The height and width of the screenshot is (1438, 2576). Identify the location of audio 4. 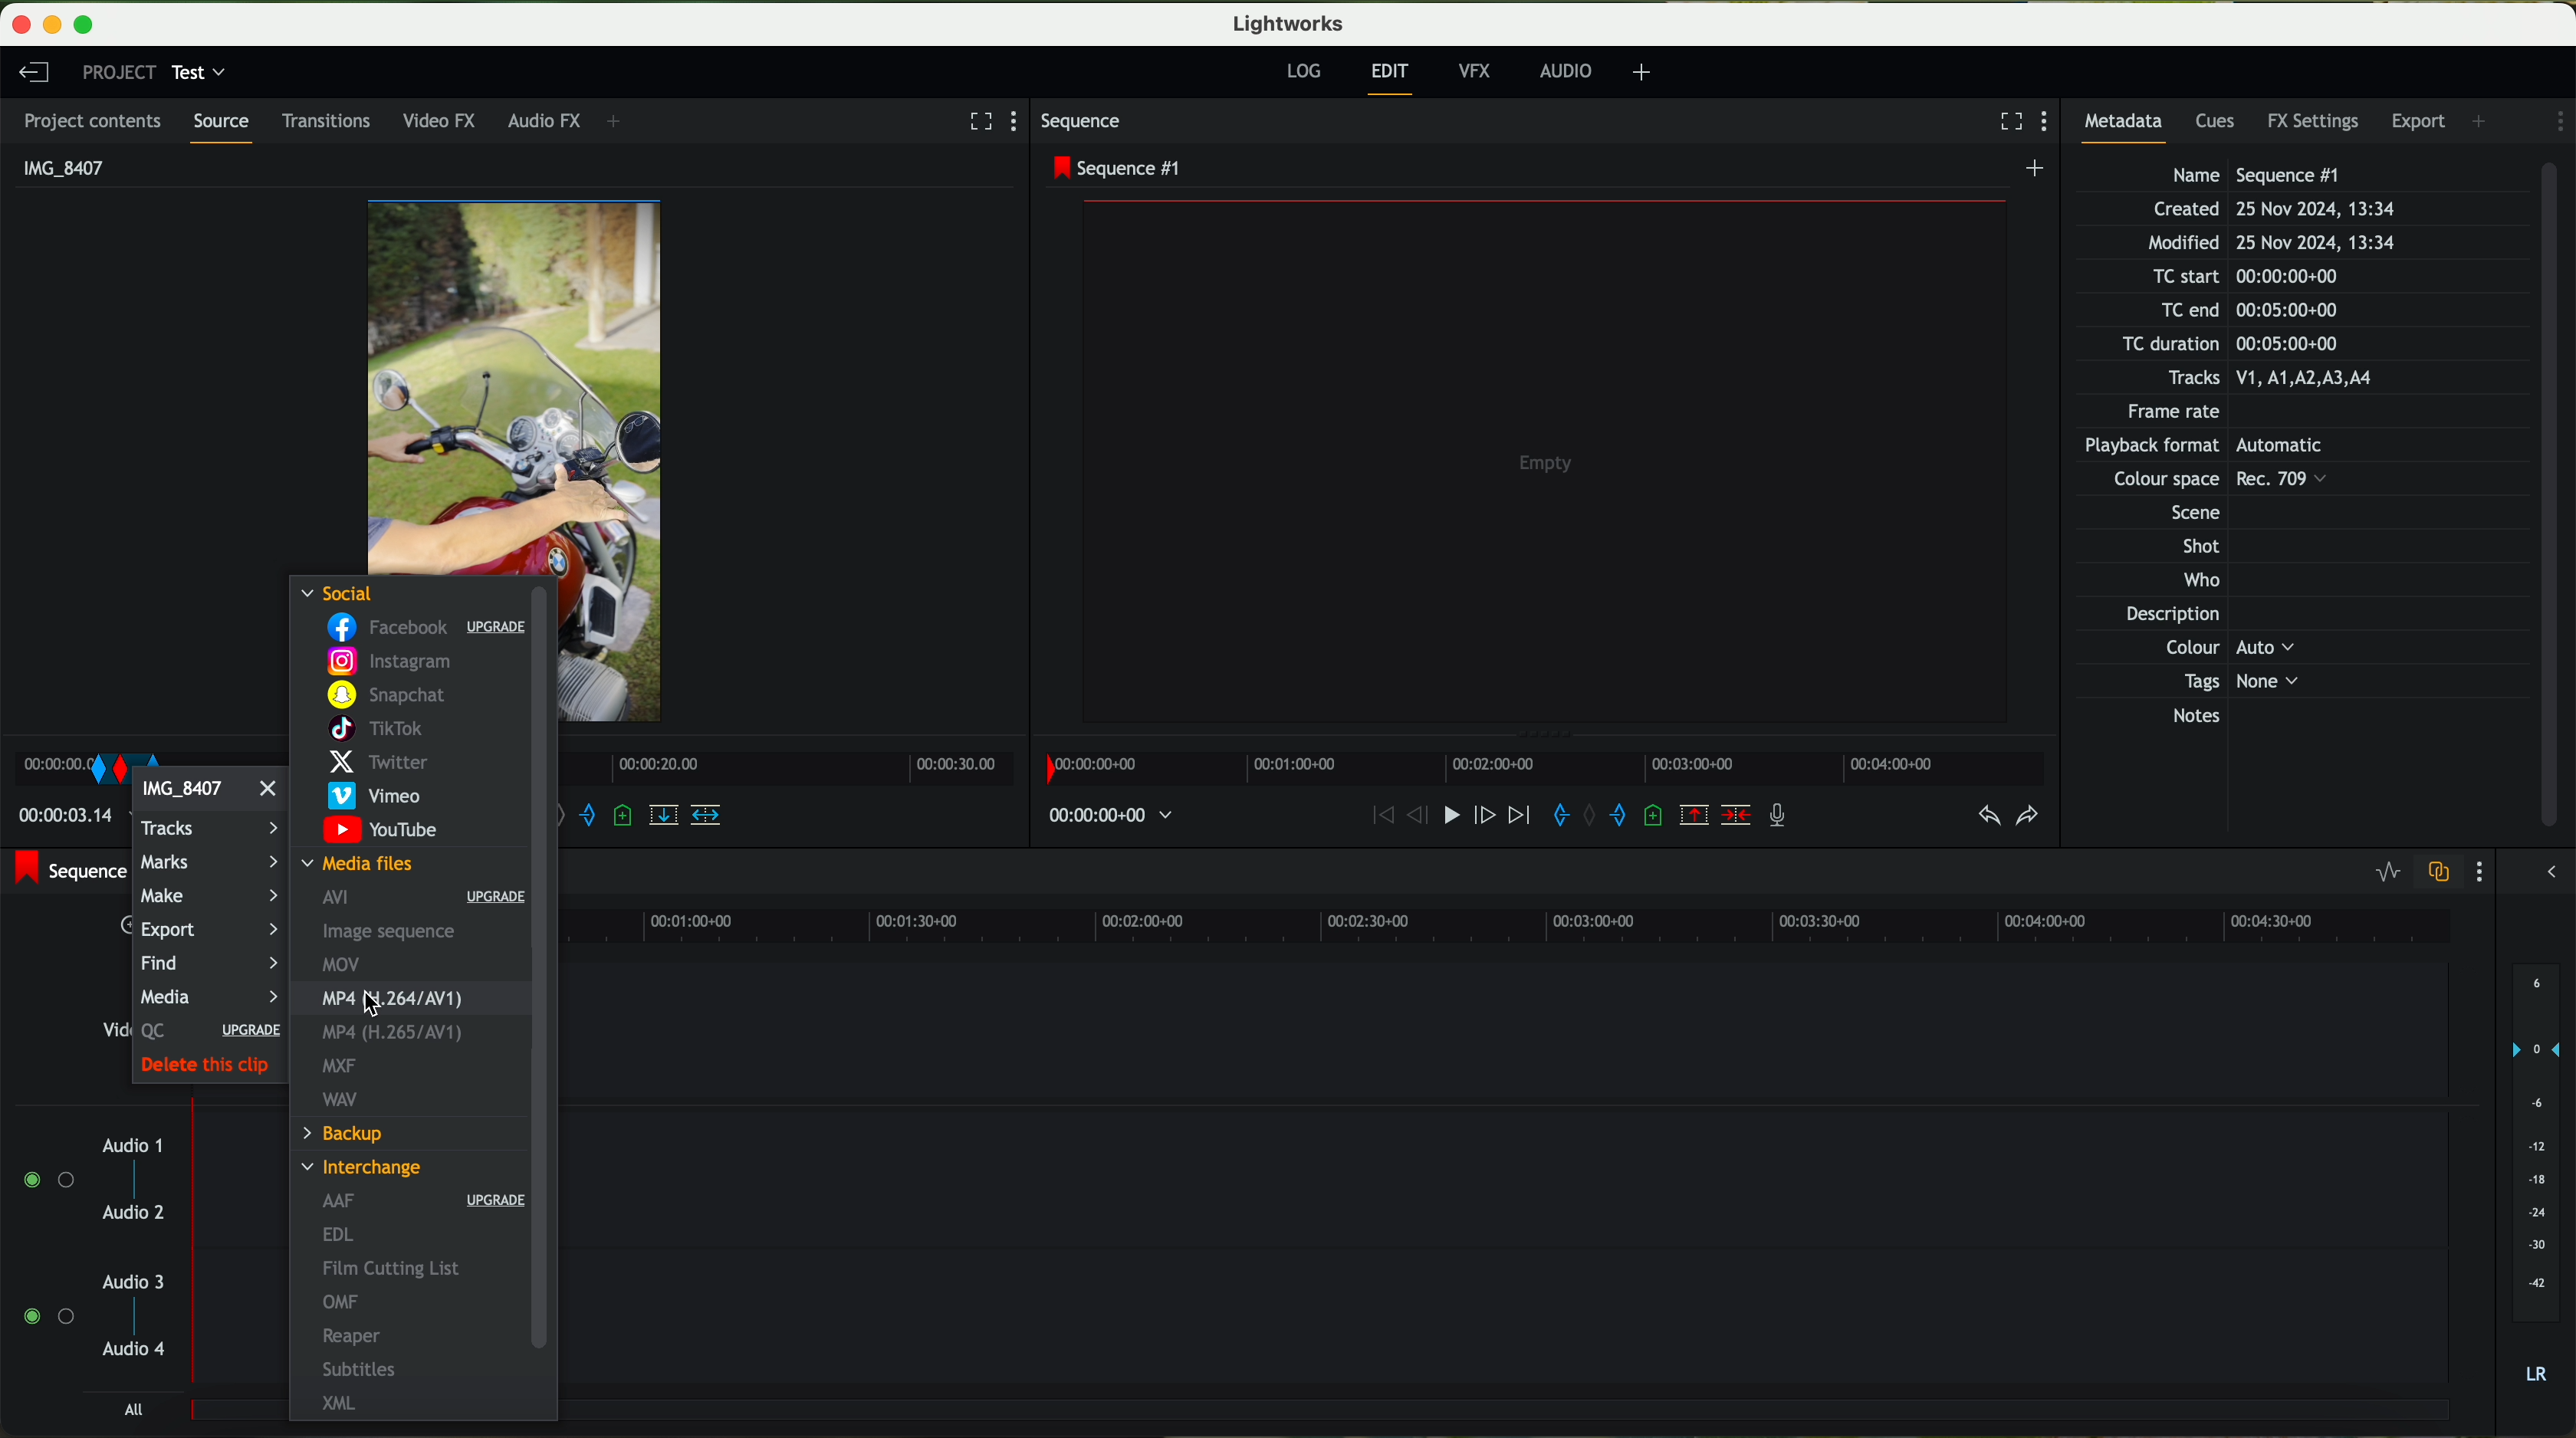
(135, 1354).